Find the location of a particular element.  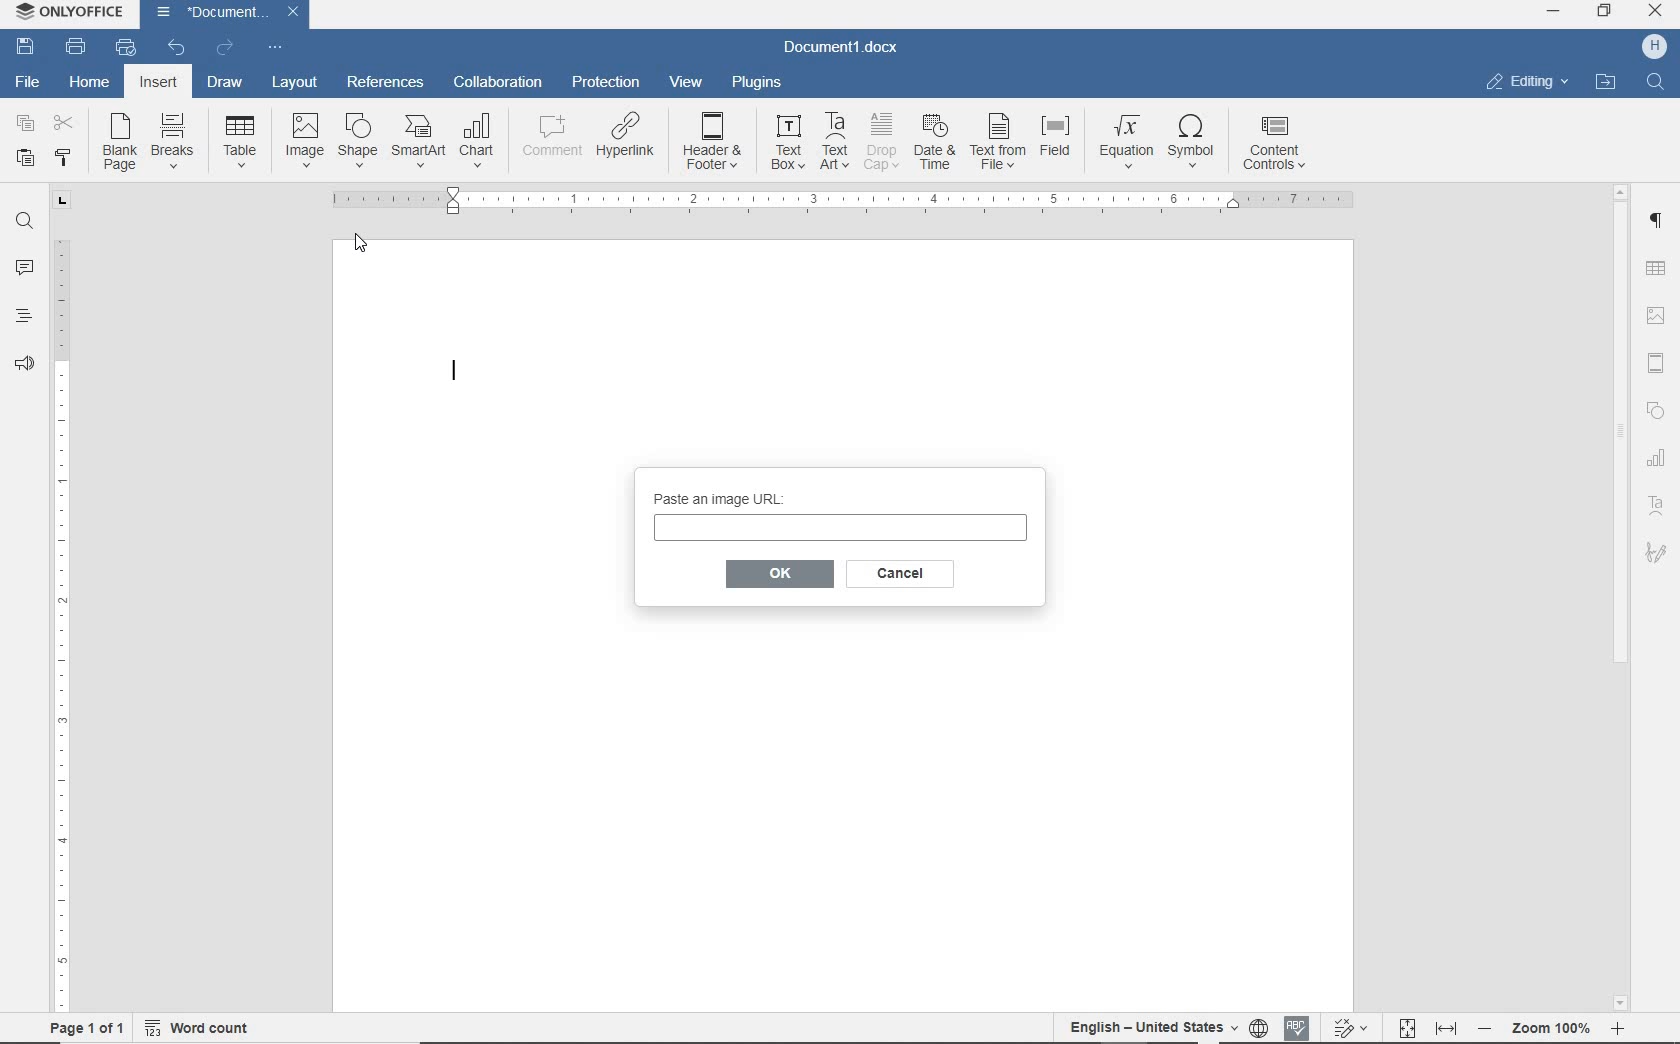

TextArt is located at coordinates (835, 144).